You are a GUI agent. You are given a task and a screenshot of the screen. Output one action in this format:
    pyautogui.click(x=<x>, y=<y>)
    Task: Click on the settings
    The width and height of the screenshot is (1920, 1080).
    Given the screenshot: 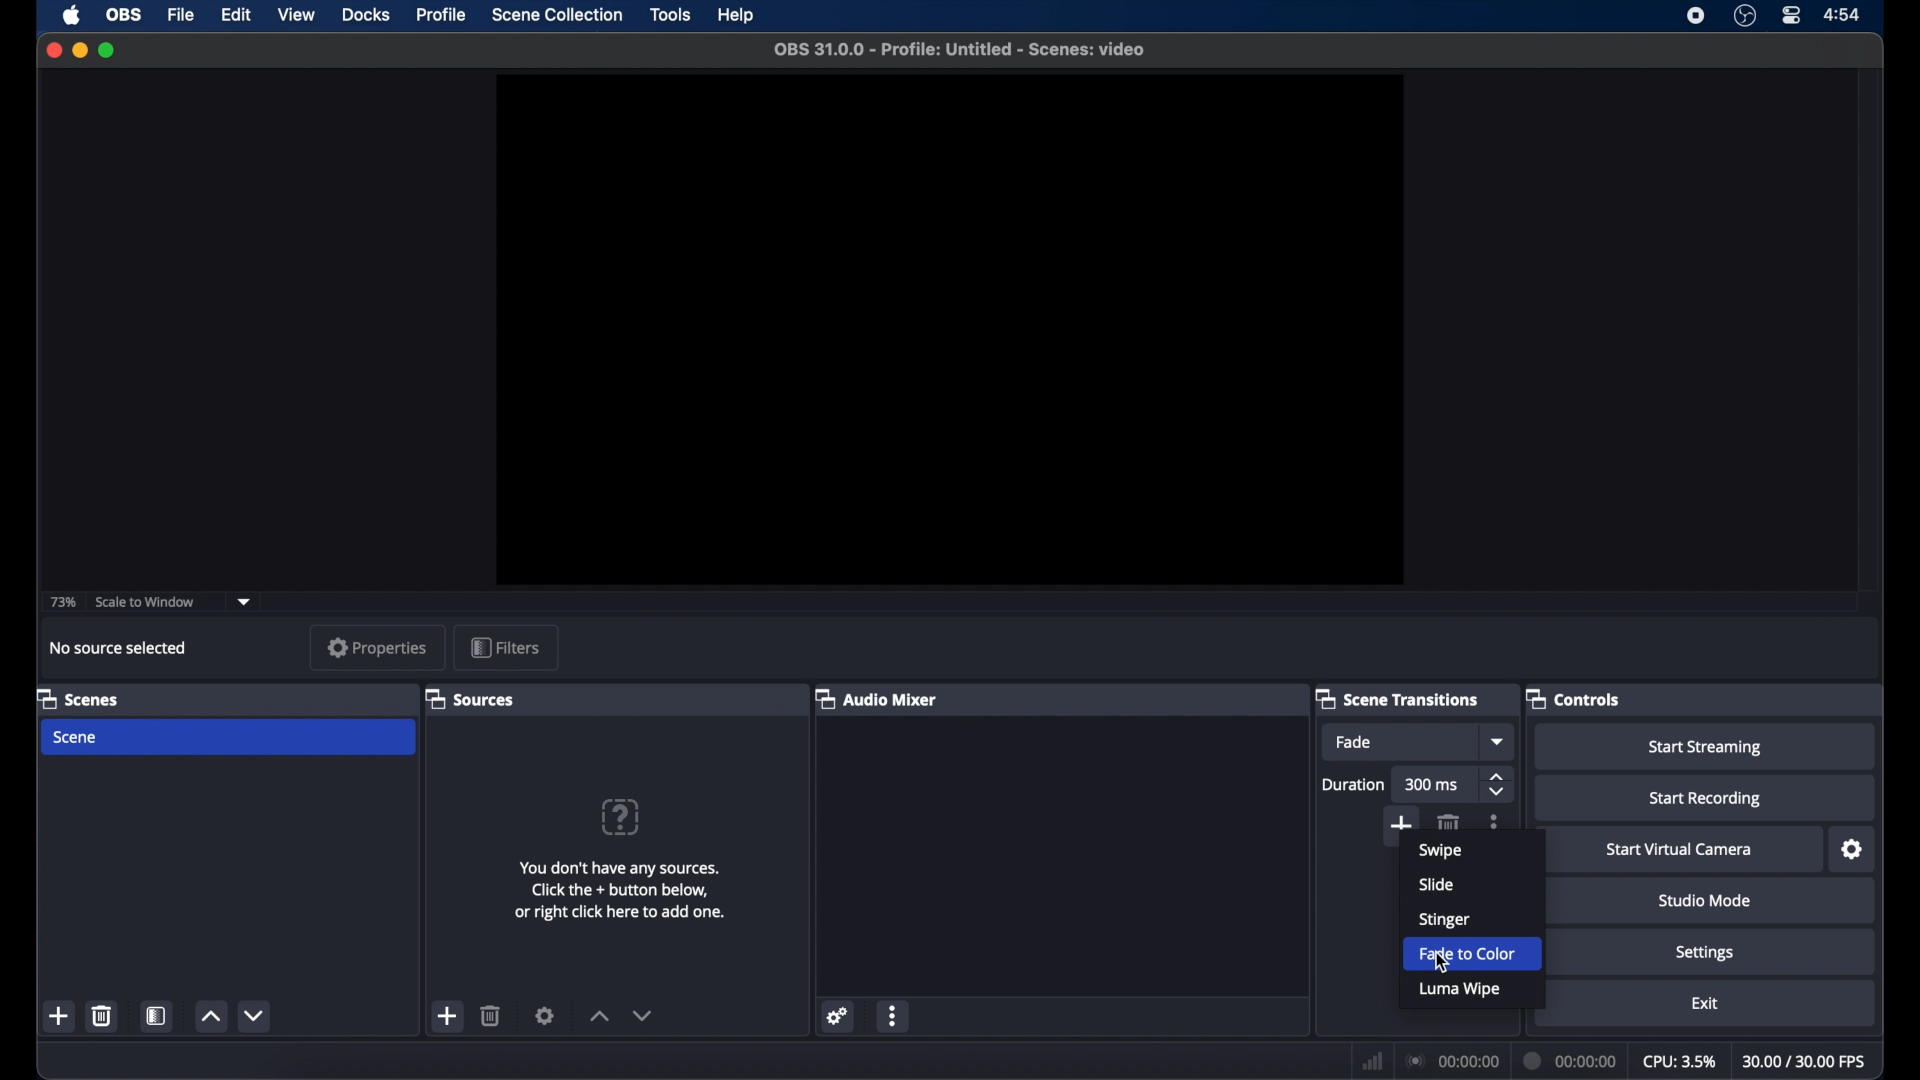 What is the action you would take?
    pyautogui.click(x=836, y=1015)
    